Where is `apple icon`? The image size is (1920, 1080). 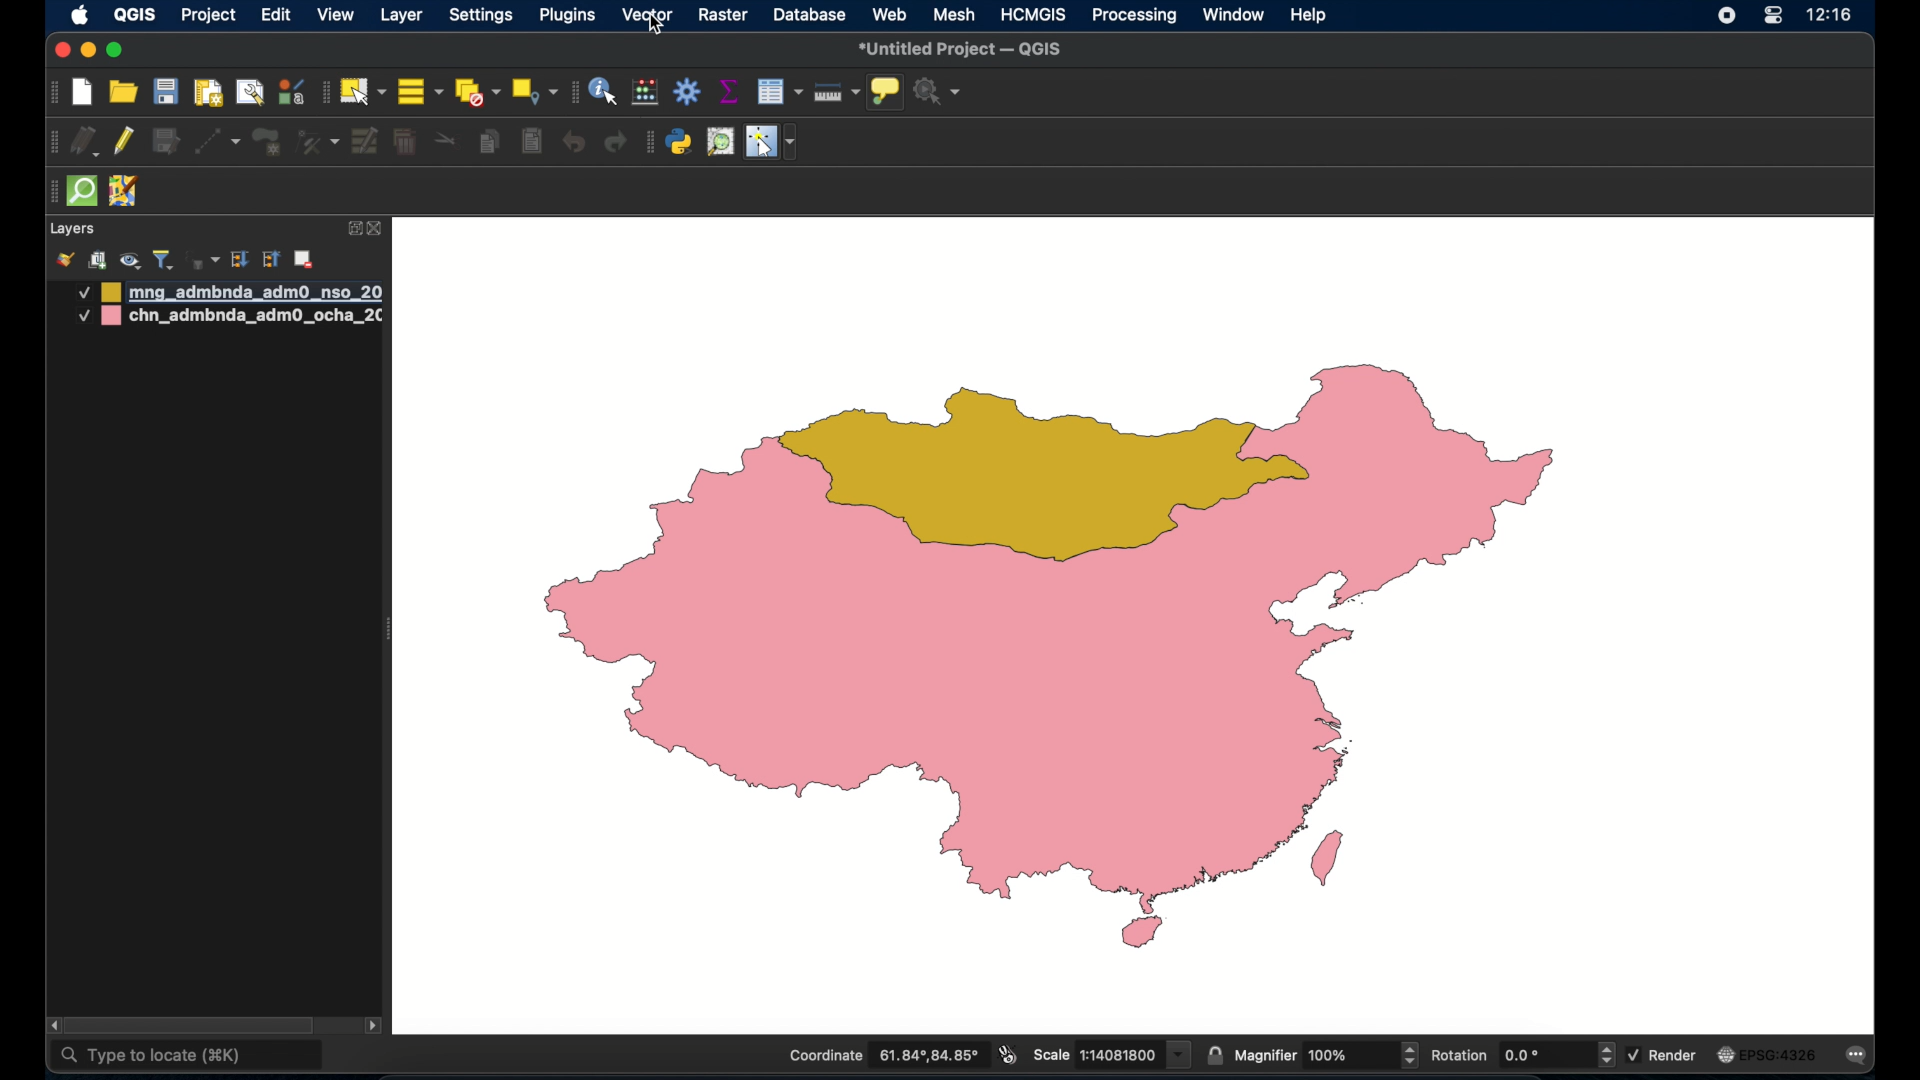 apple icon is located at coordinates (80, 15).